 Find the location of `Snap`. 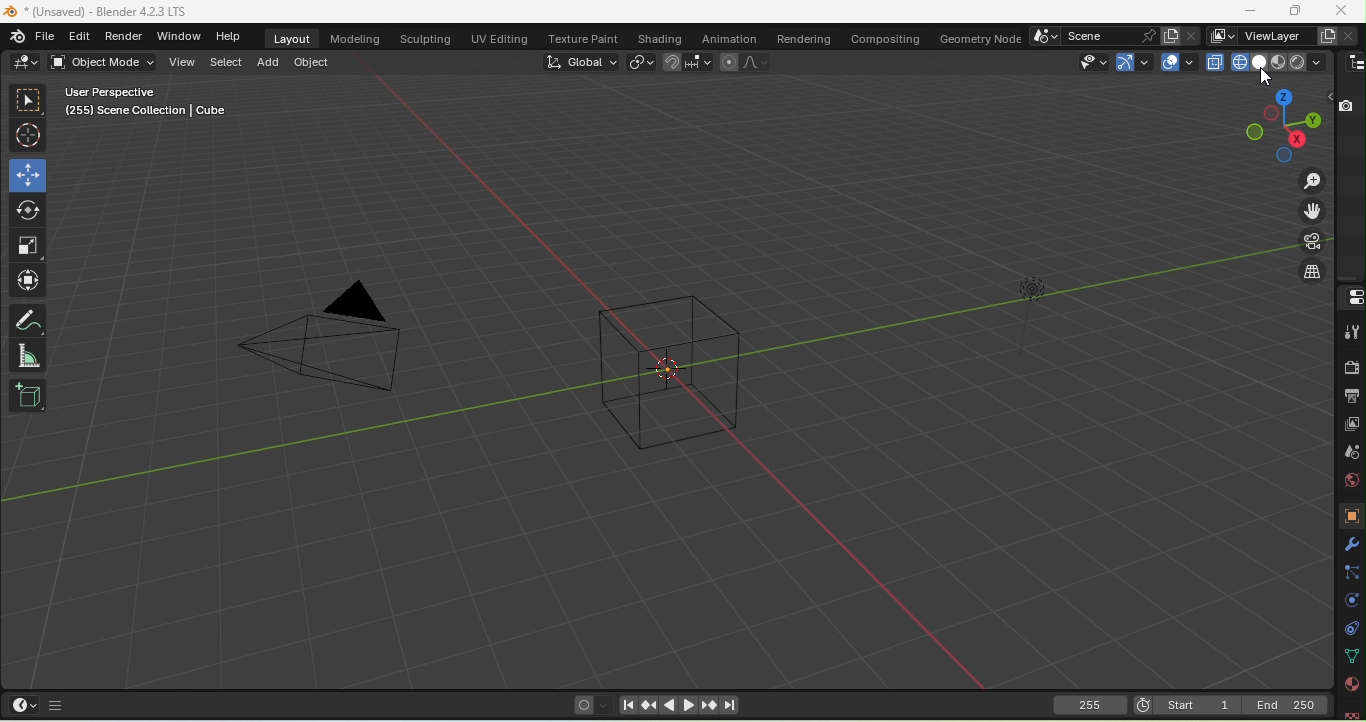

Snap is located at coordinates (672, 63).